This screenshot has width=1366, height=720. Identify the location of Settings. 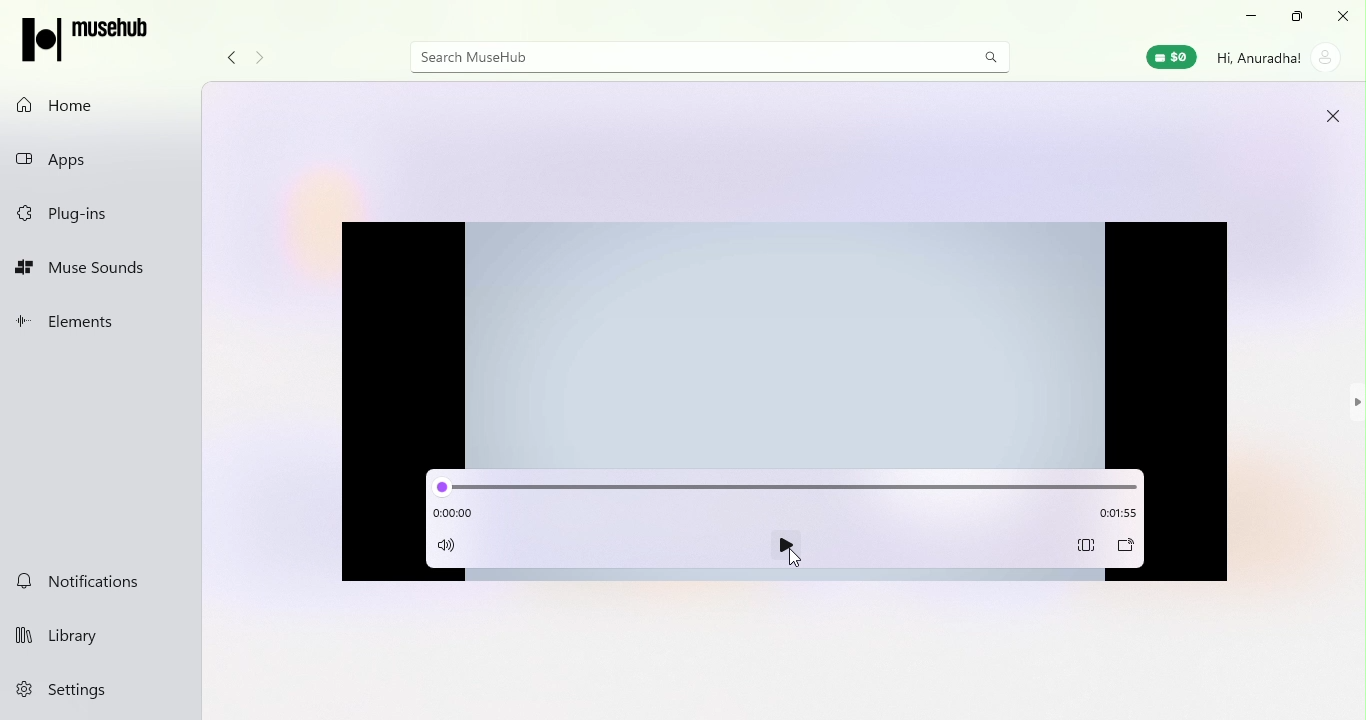
(96, 695).